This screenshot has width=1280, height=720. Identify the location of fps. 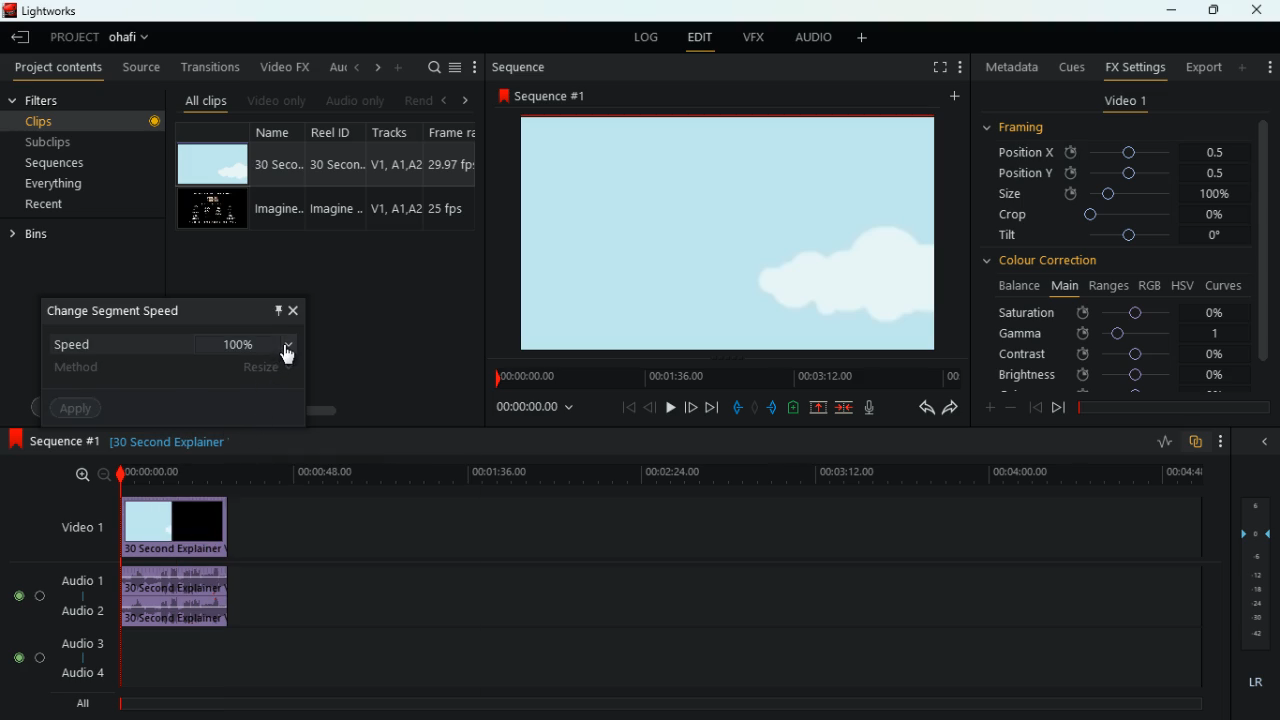
(450, 176).